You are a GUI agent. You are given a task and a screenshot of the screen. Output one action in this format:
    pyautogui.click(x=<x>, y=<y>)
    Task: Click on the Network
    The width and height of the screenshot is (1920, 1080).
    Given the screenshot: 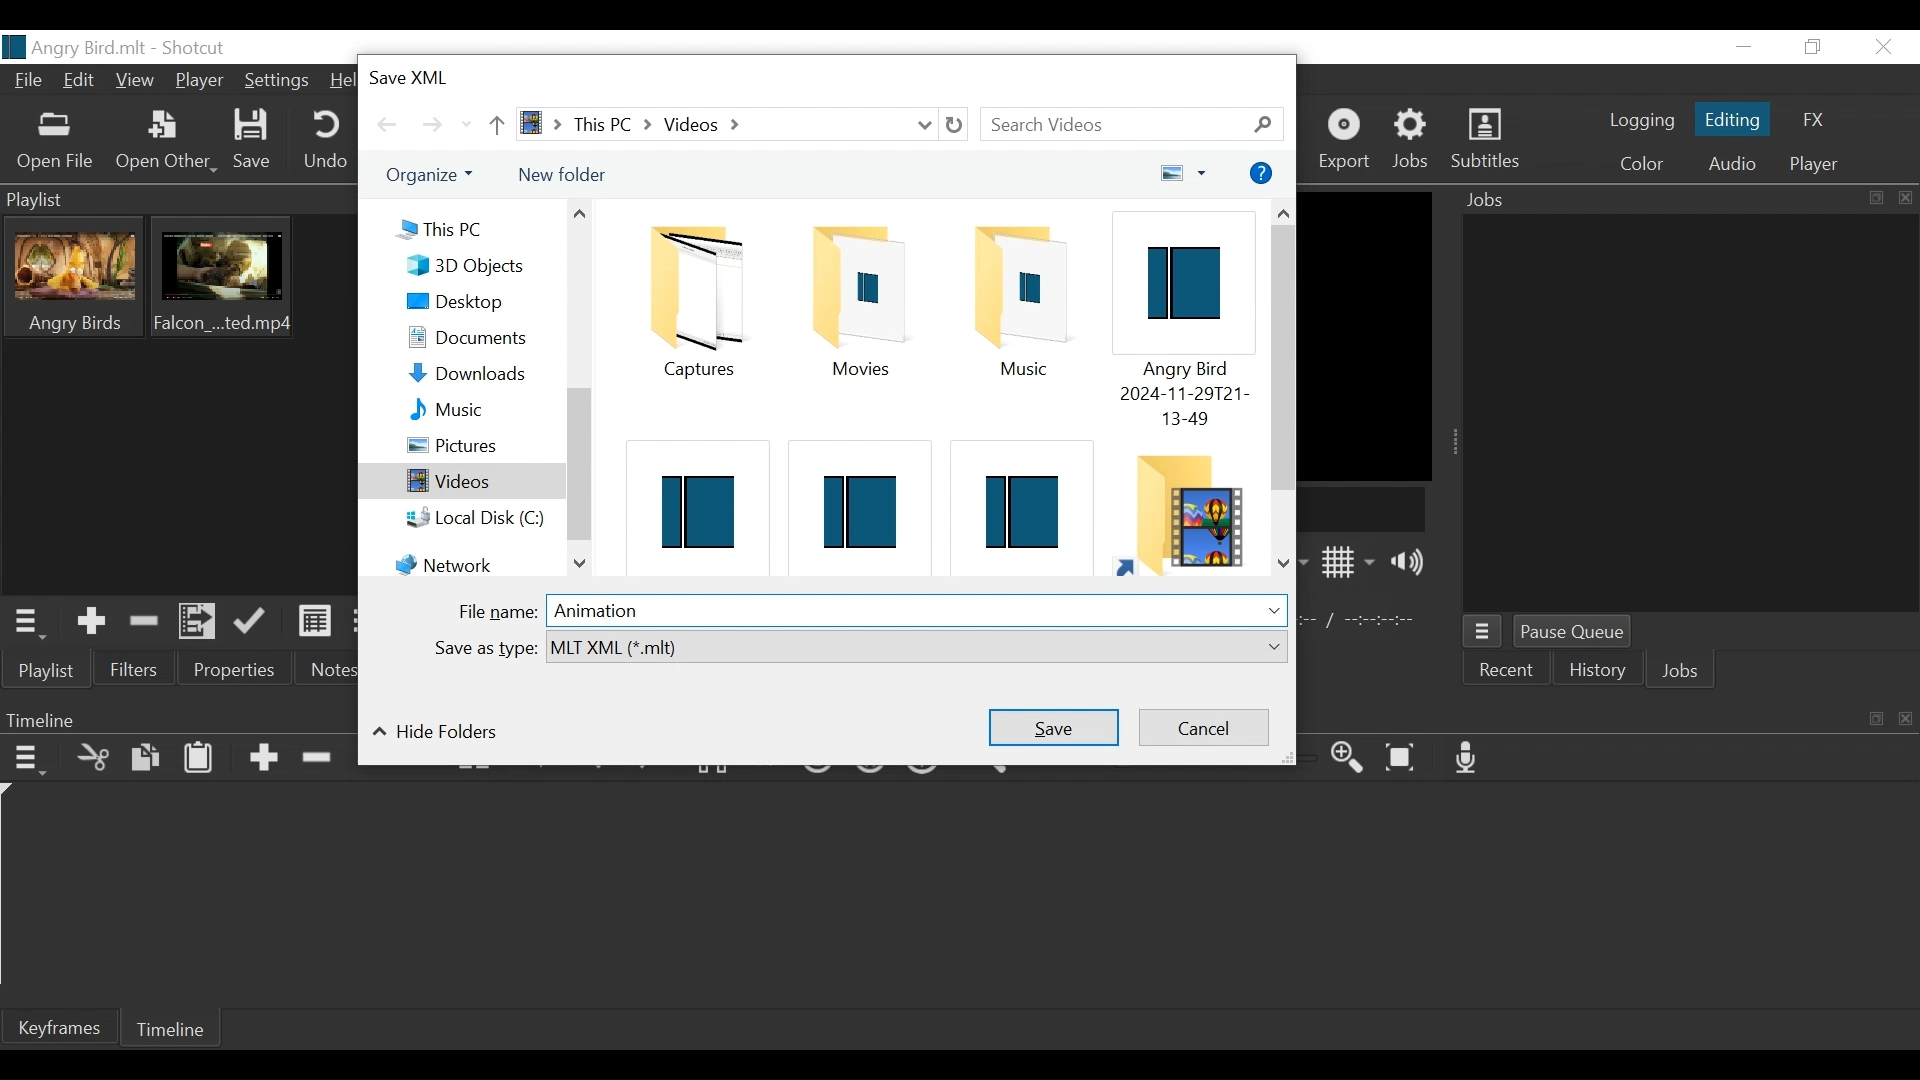 What is the action you would take?
    pyautogui.click(x=470, y=559)
    